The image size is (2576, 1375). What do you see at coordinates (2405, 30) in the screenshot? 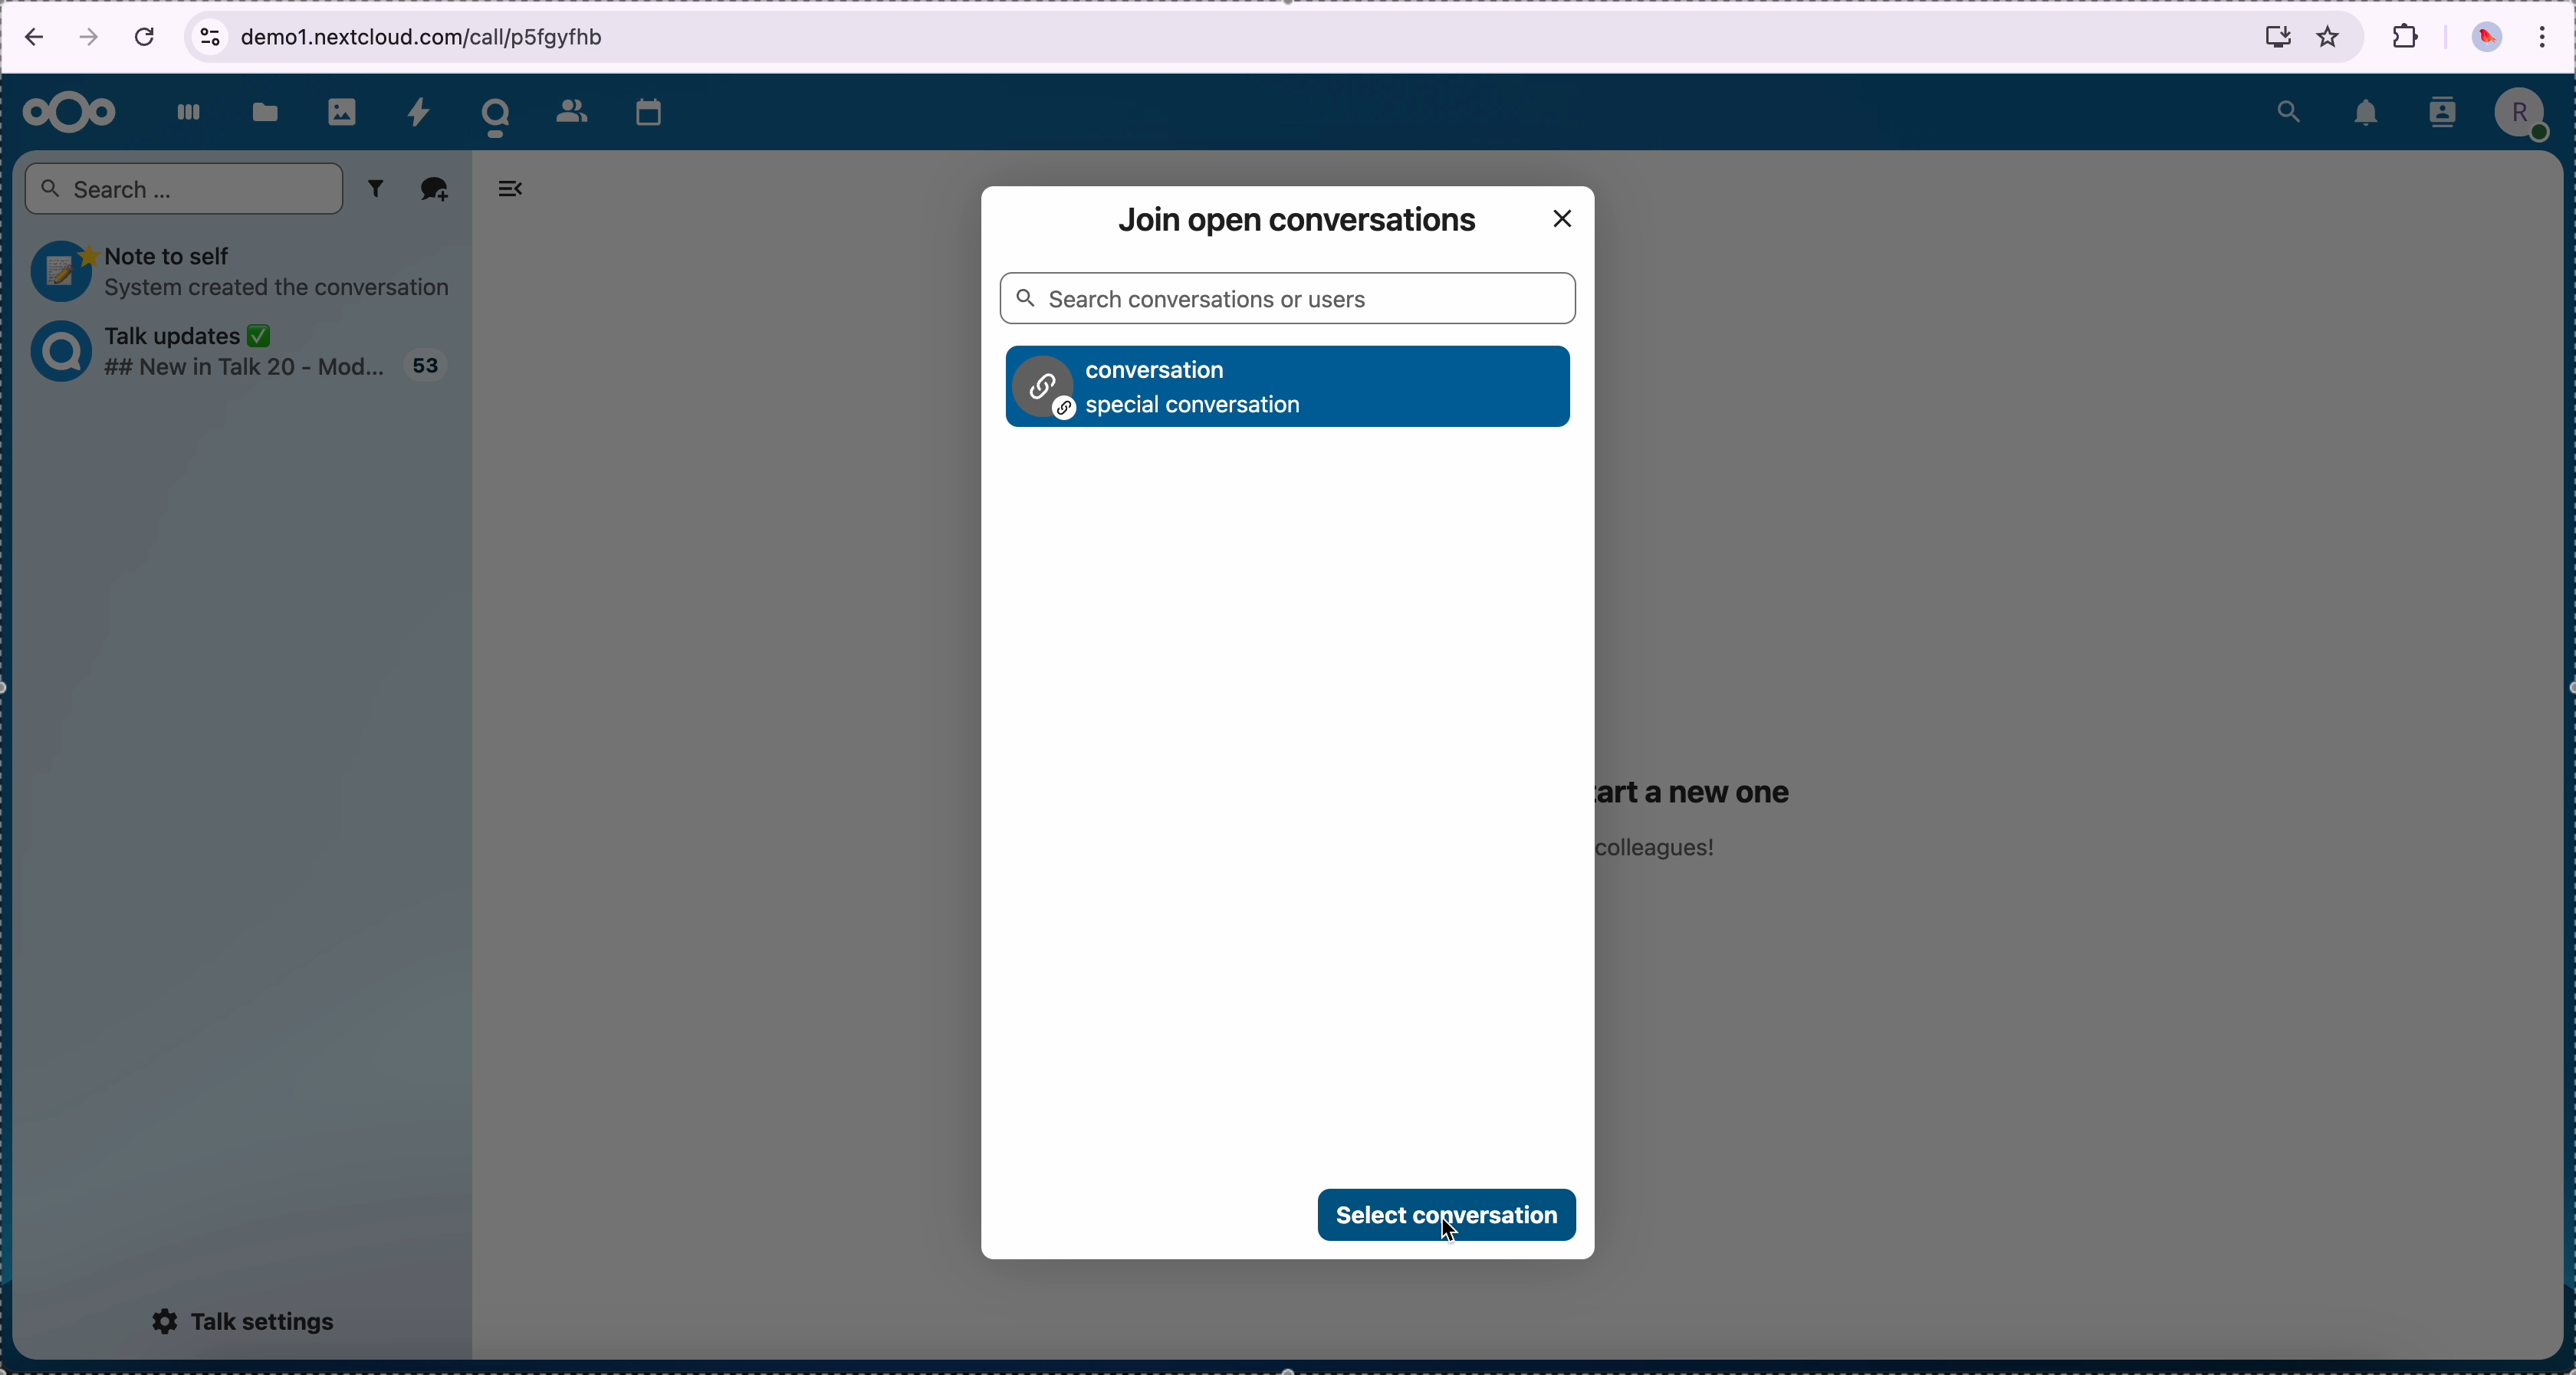
I see `extensions` at bounding box center [2405, 30].